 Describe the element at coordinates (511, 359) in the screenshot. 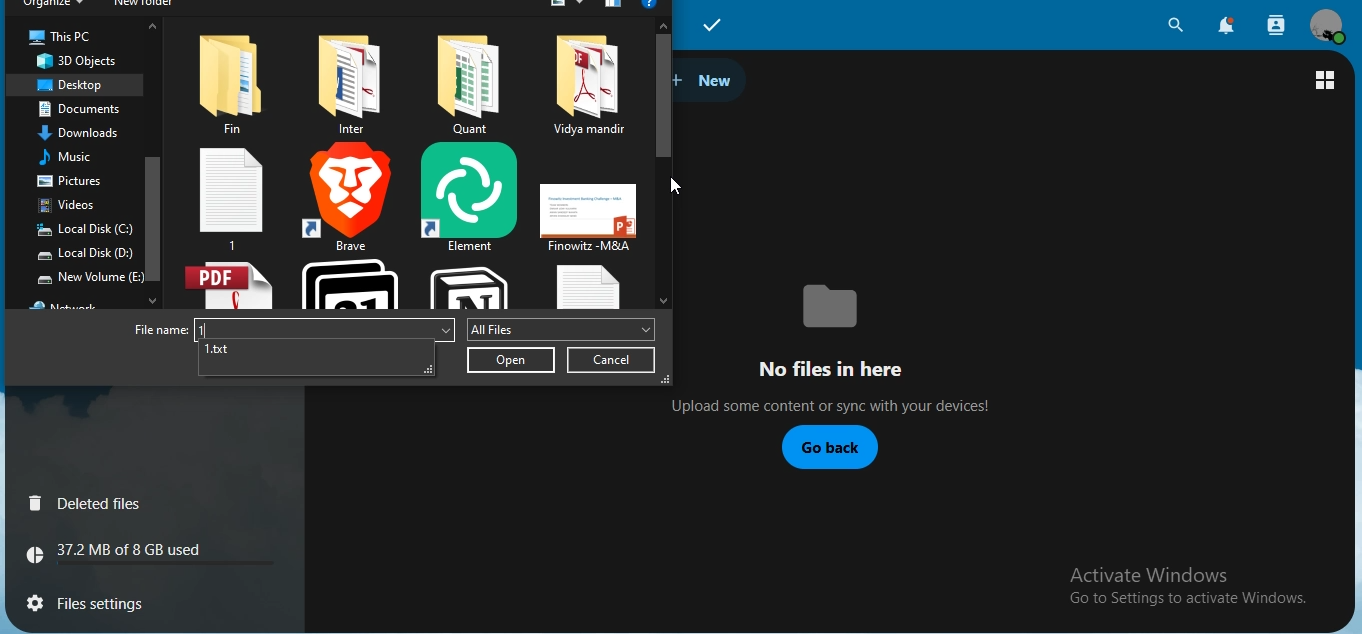

I see `open` at that location.